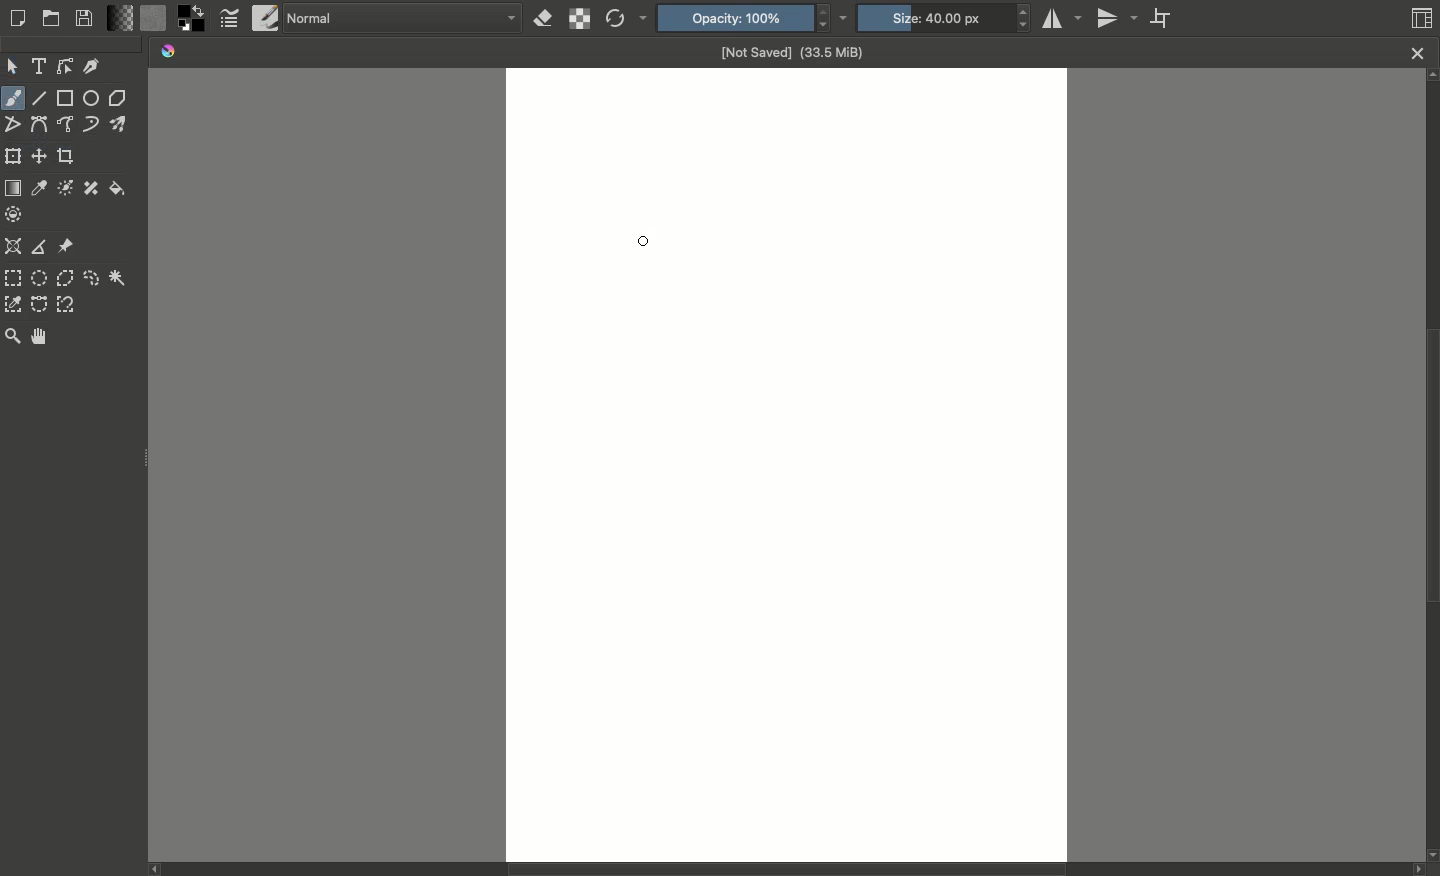 The image size is (1440, 876). What do you see at coordinates (402, 20) in the screenshot?
I see `Normal` at bounding box center [402, 20].